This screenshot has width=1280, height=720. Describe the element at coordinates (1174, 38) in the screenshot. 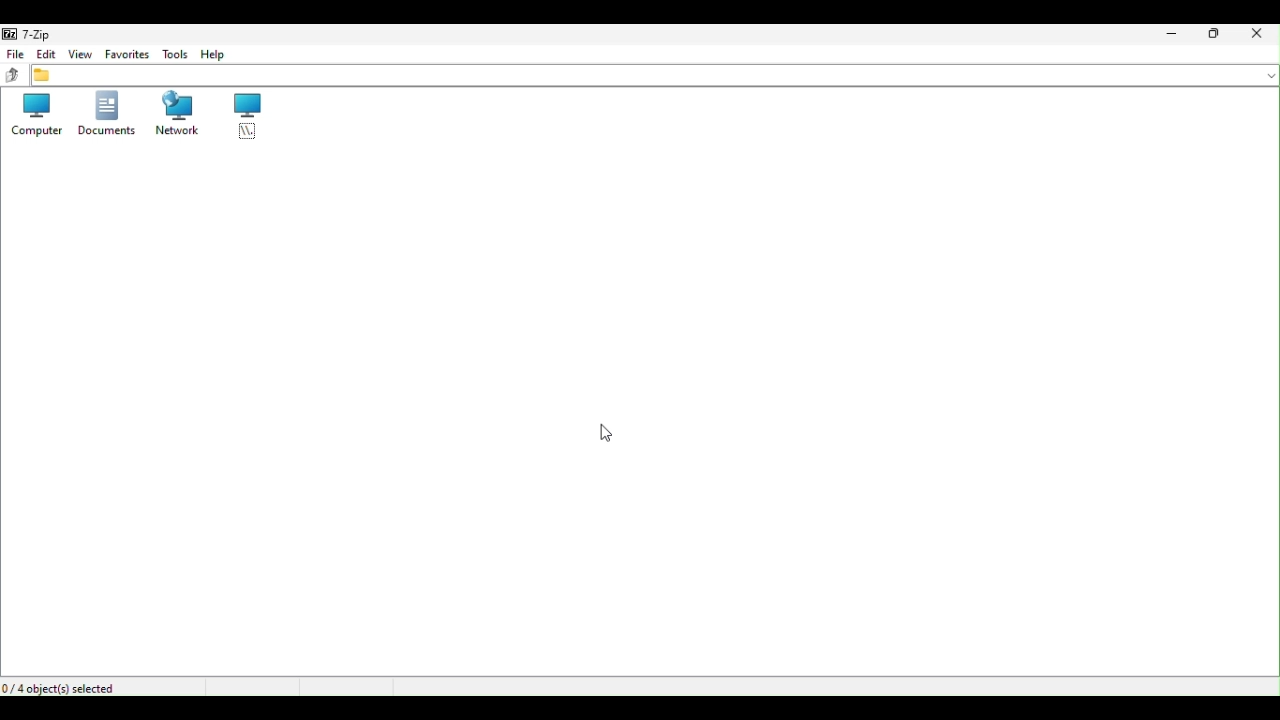

I see `Minimise` at that location.